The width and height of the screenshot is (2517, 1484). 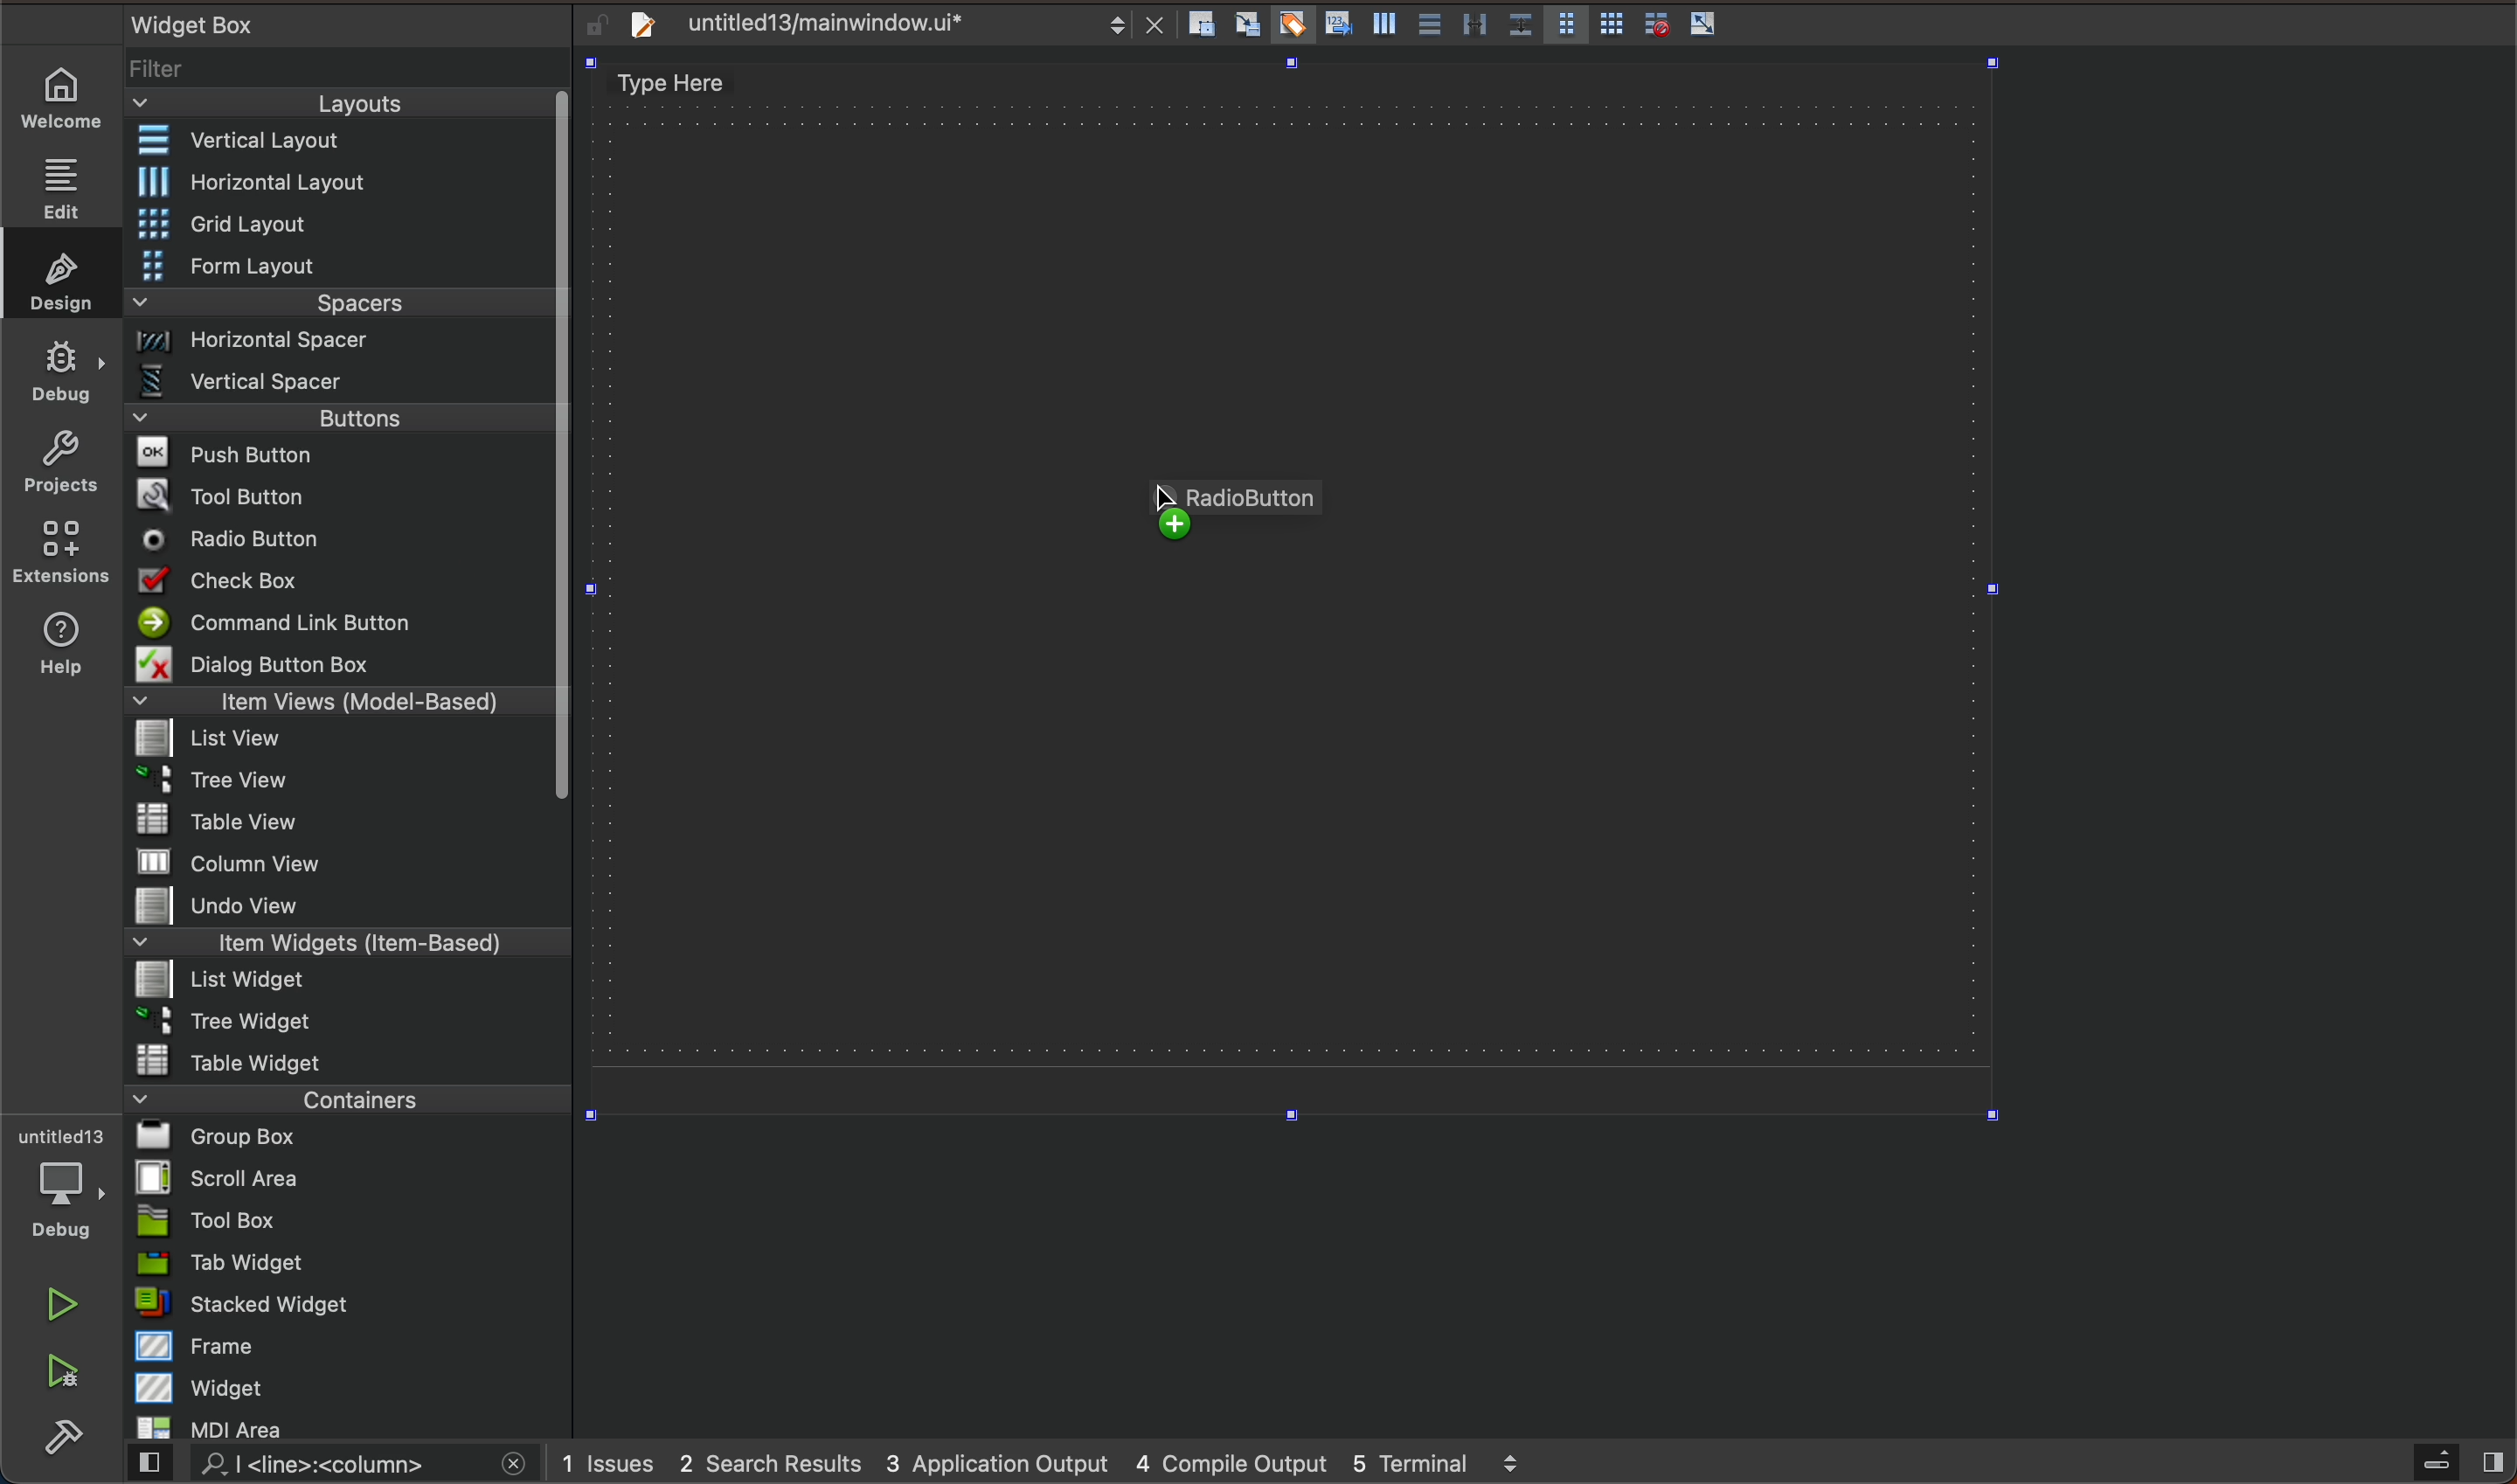 What do you see at coordinates (340, 624) in the screenshot?
I see `command line` at bounding box center [340, 624].